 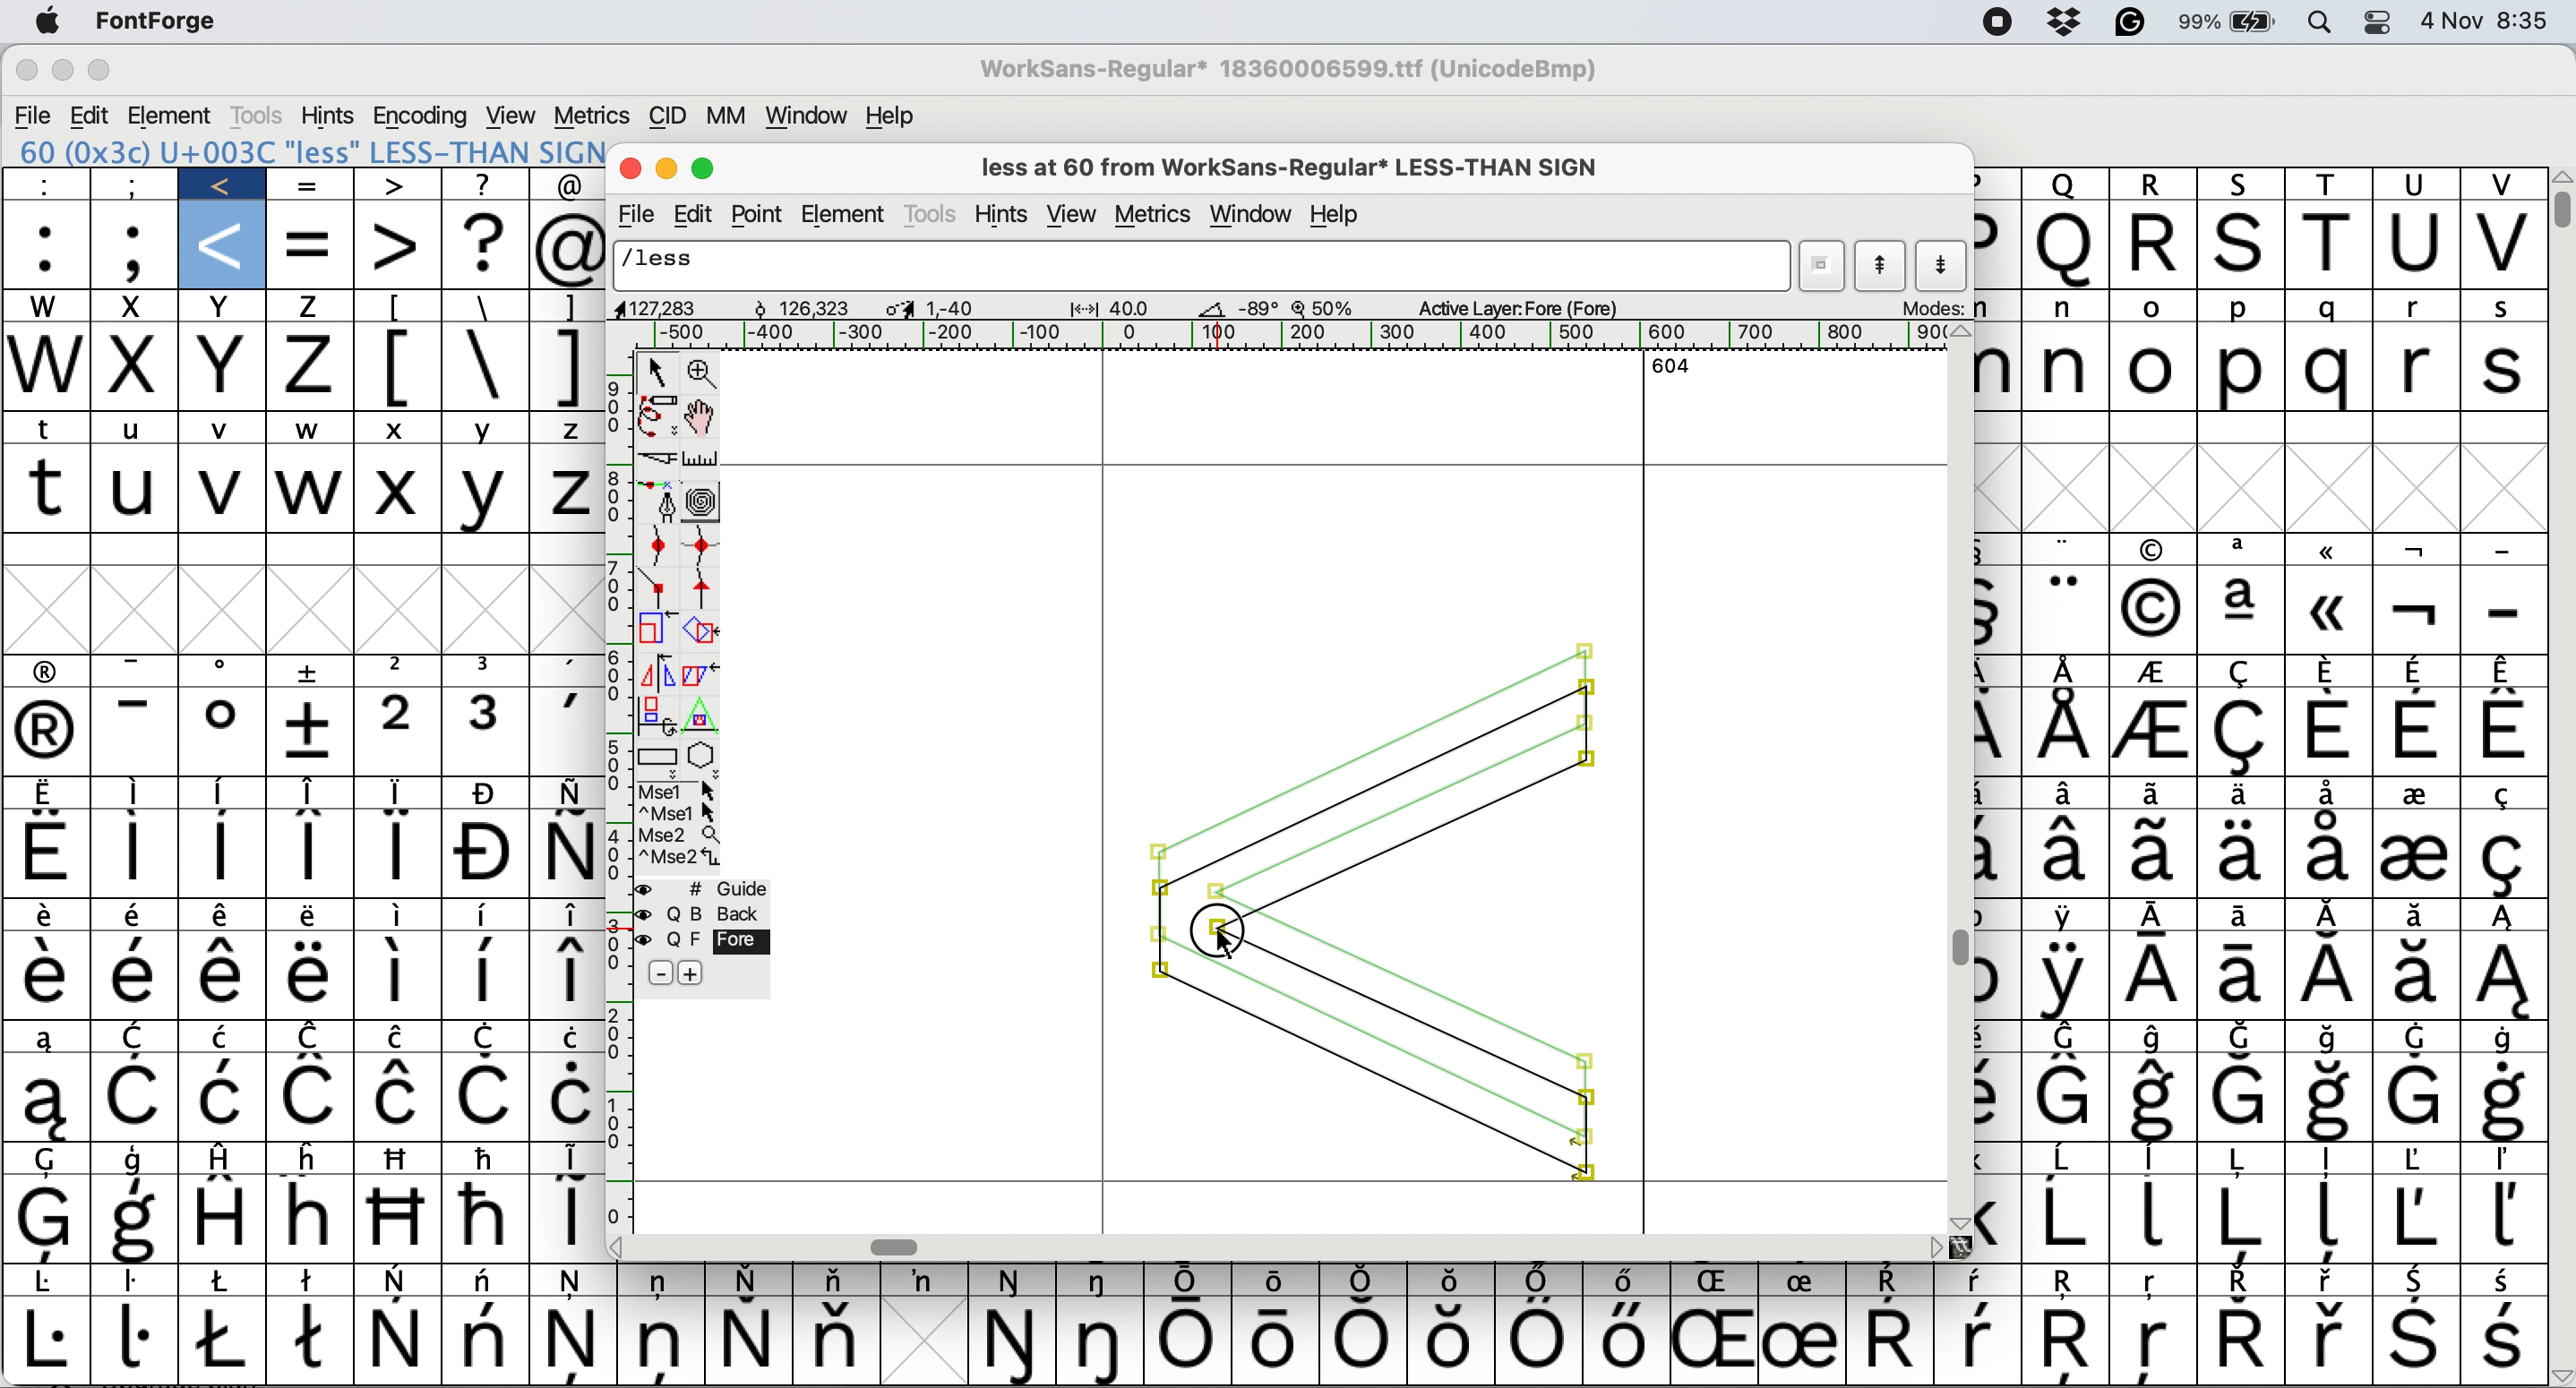 What do you see at coordinates (702, 943) in the screenshot?
I see `fore` at bounding box center [702, 943].